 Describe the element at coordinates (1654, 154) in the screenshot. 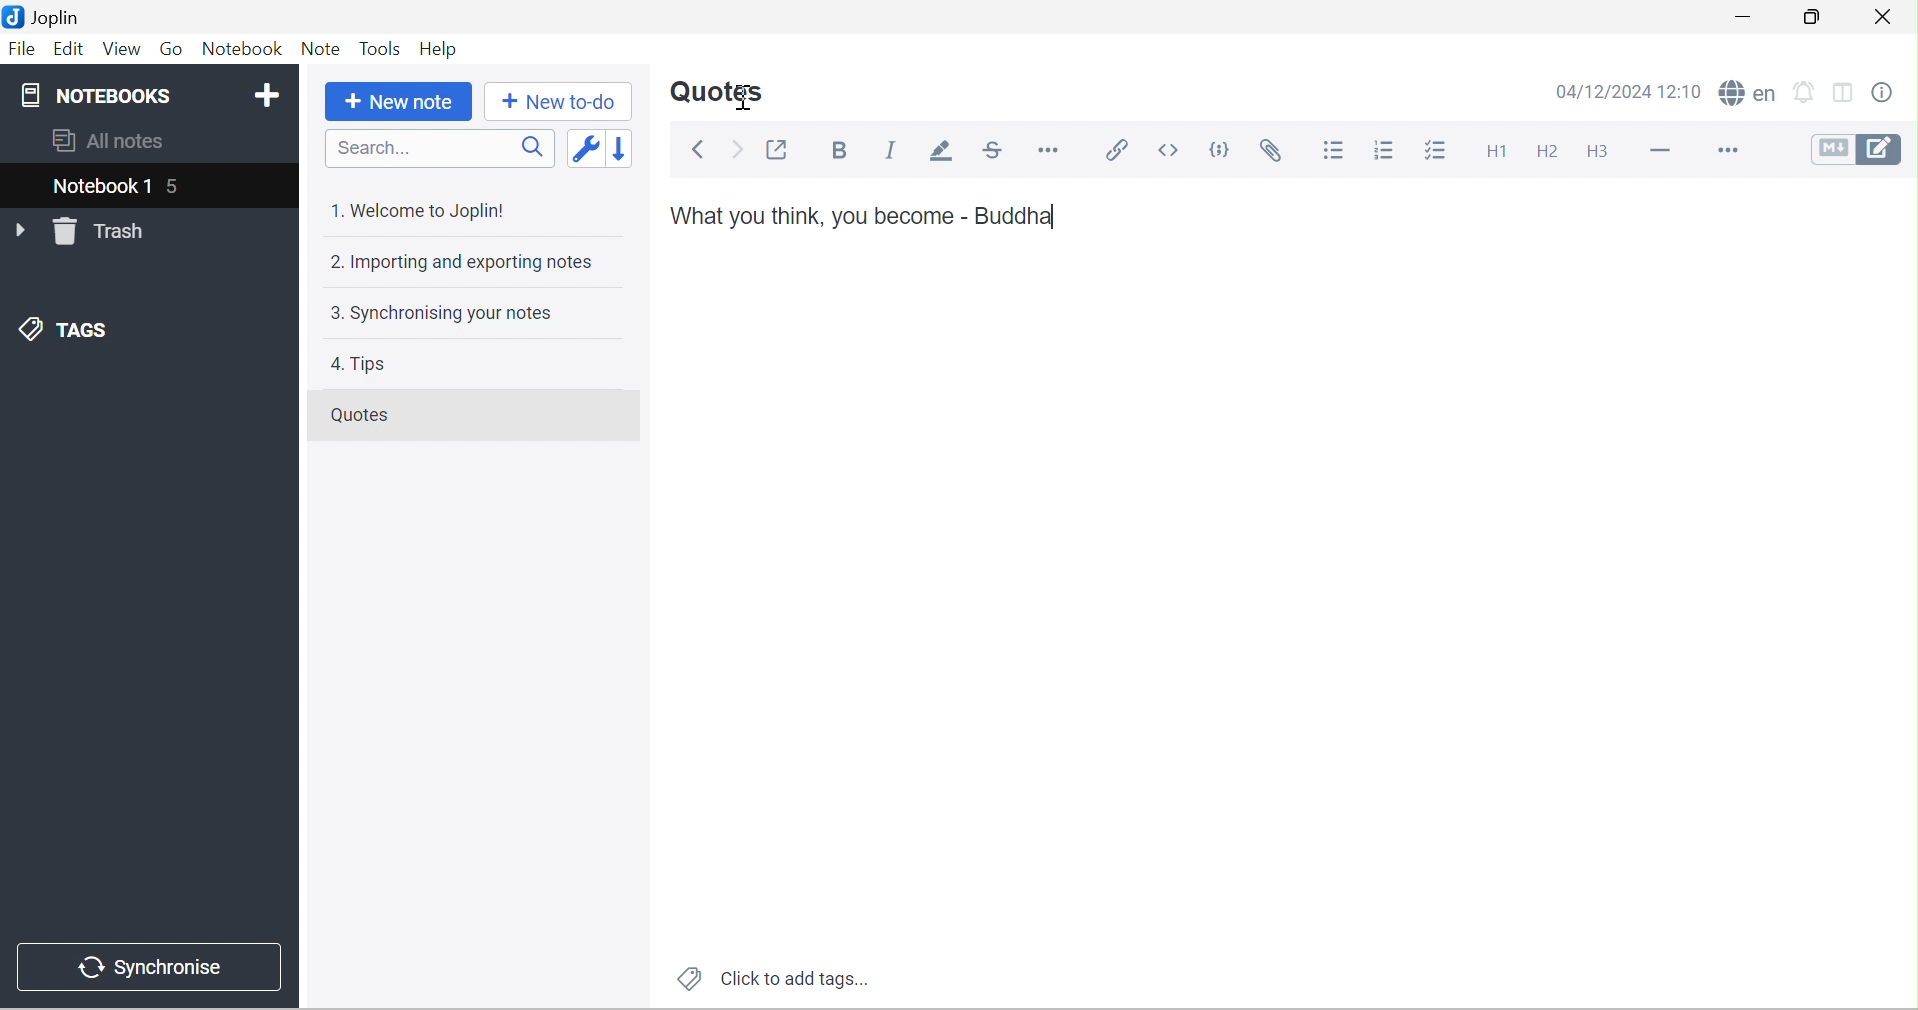

I see `Horizontal line` at that location.